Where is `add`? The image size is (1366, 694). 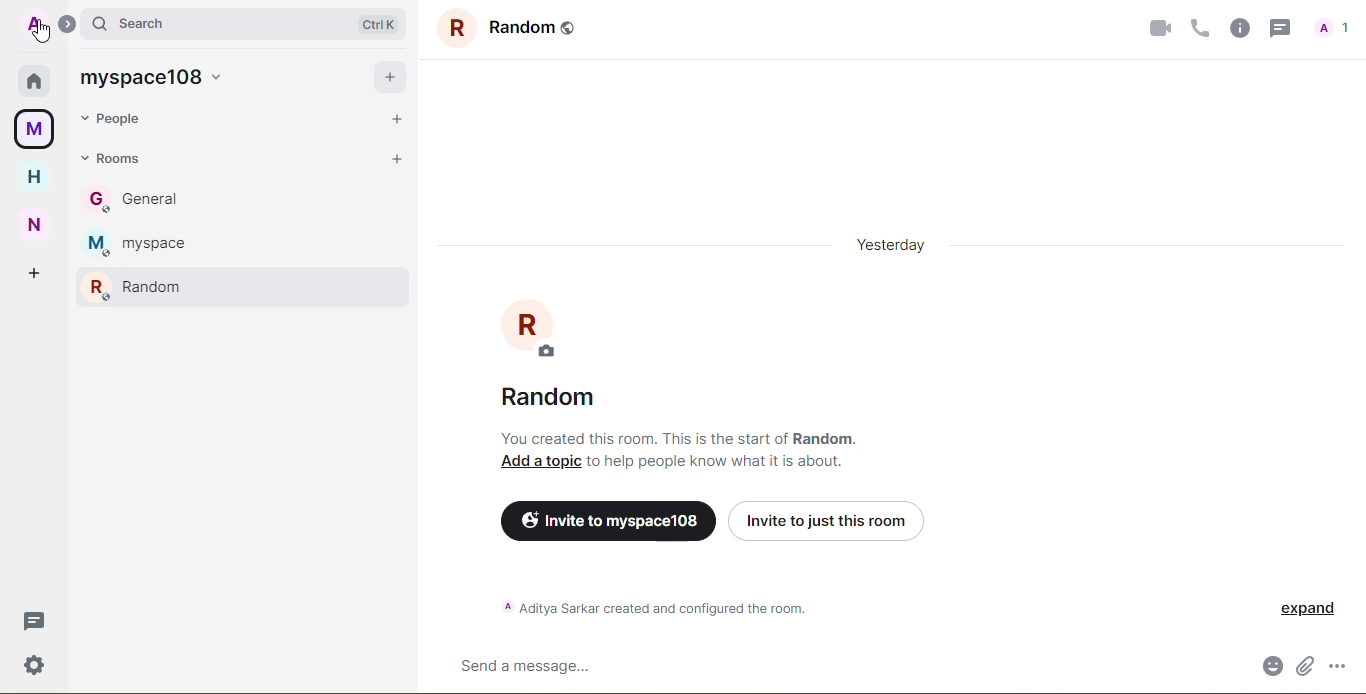 add is located at coordinates (389, 77).